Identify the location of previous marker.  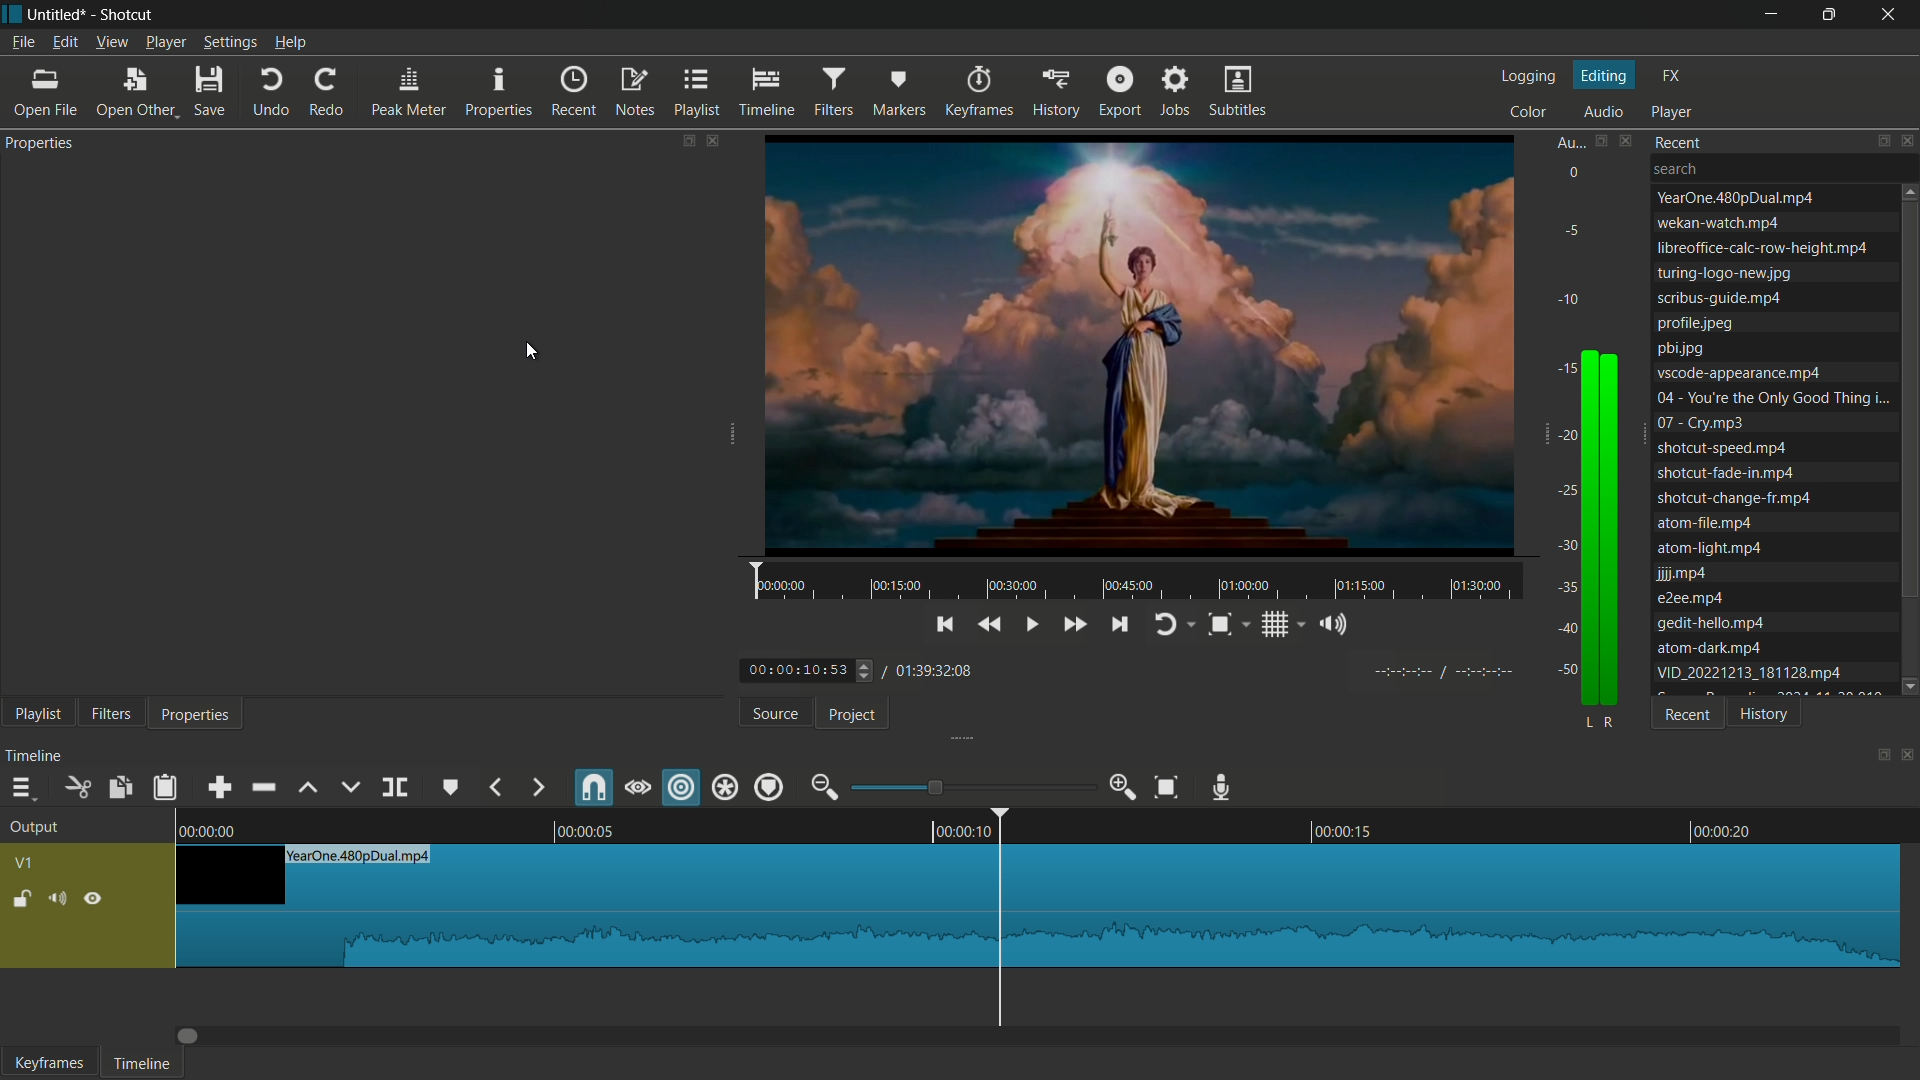
(497, 788).